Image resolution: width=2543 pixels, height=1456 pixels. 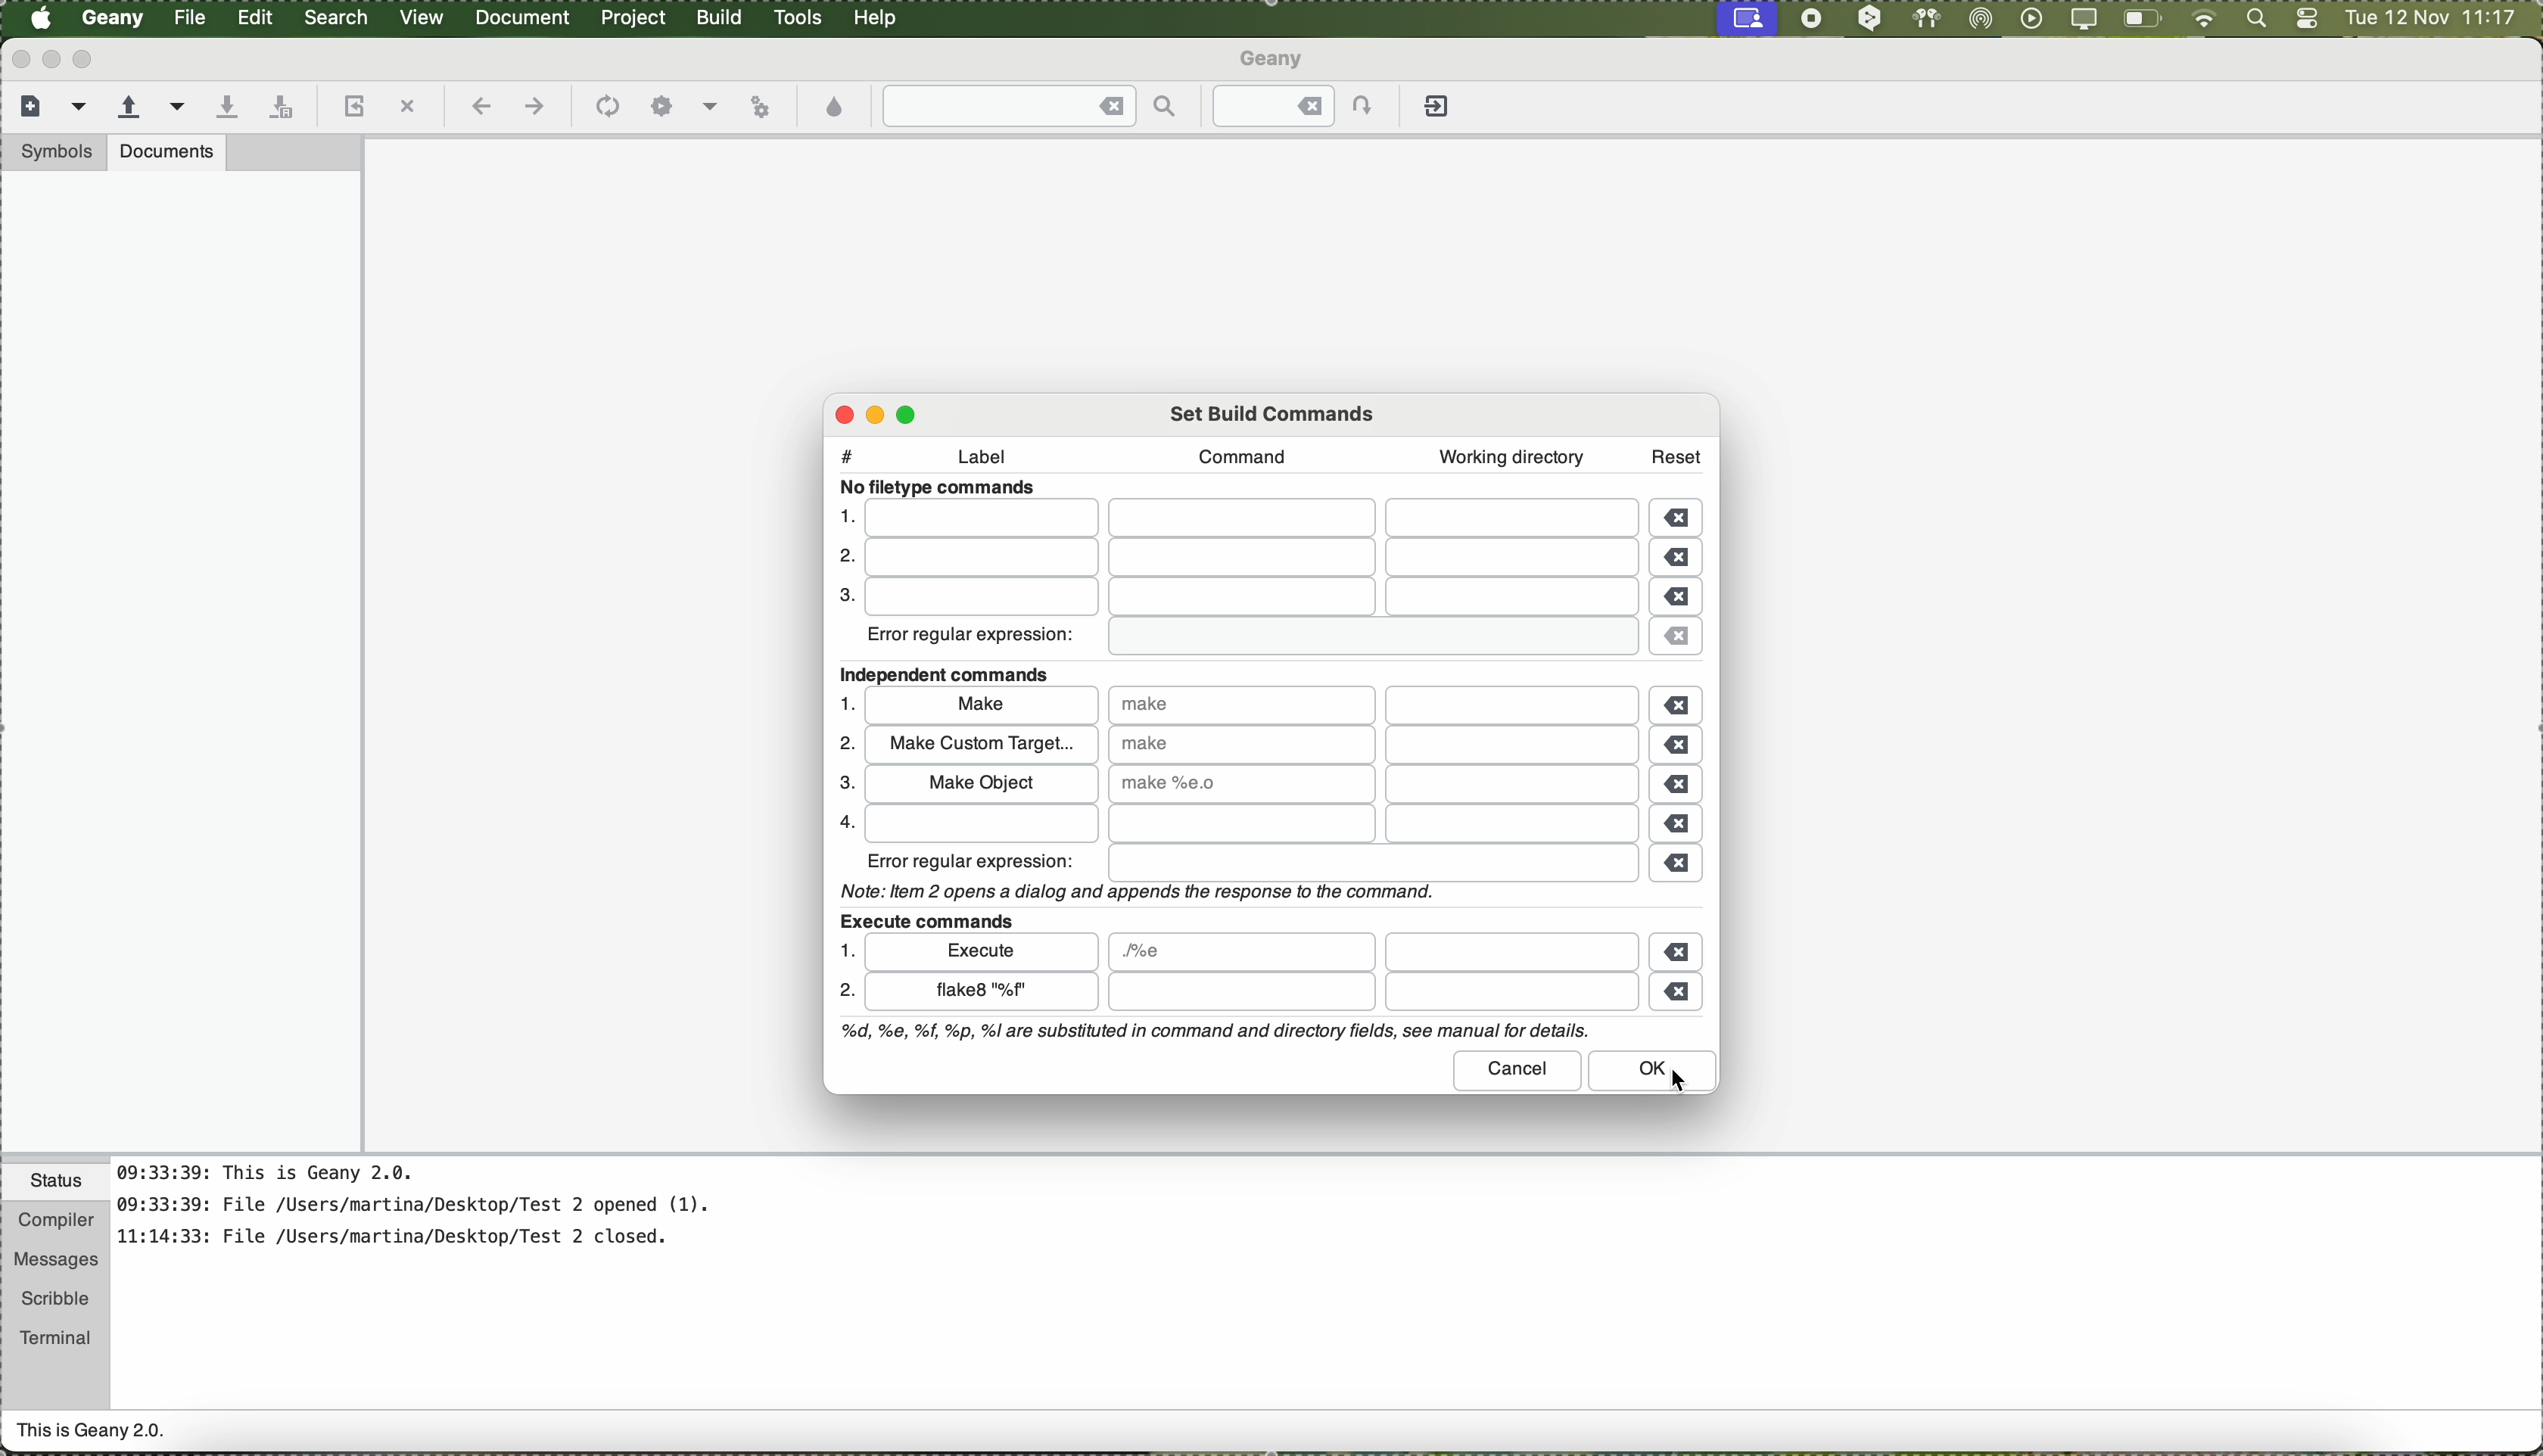 I want to click on DeepL, so click(x=1871, y=19).